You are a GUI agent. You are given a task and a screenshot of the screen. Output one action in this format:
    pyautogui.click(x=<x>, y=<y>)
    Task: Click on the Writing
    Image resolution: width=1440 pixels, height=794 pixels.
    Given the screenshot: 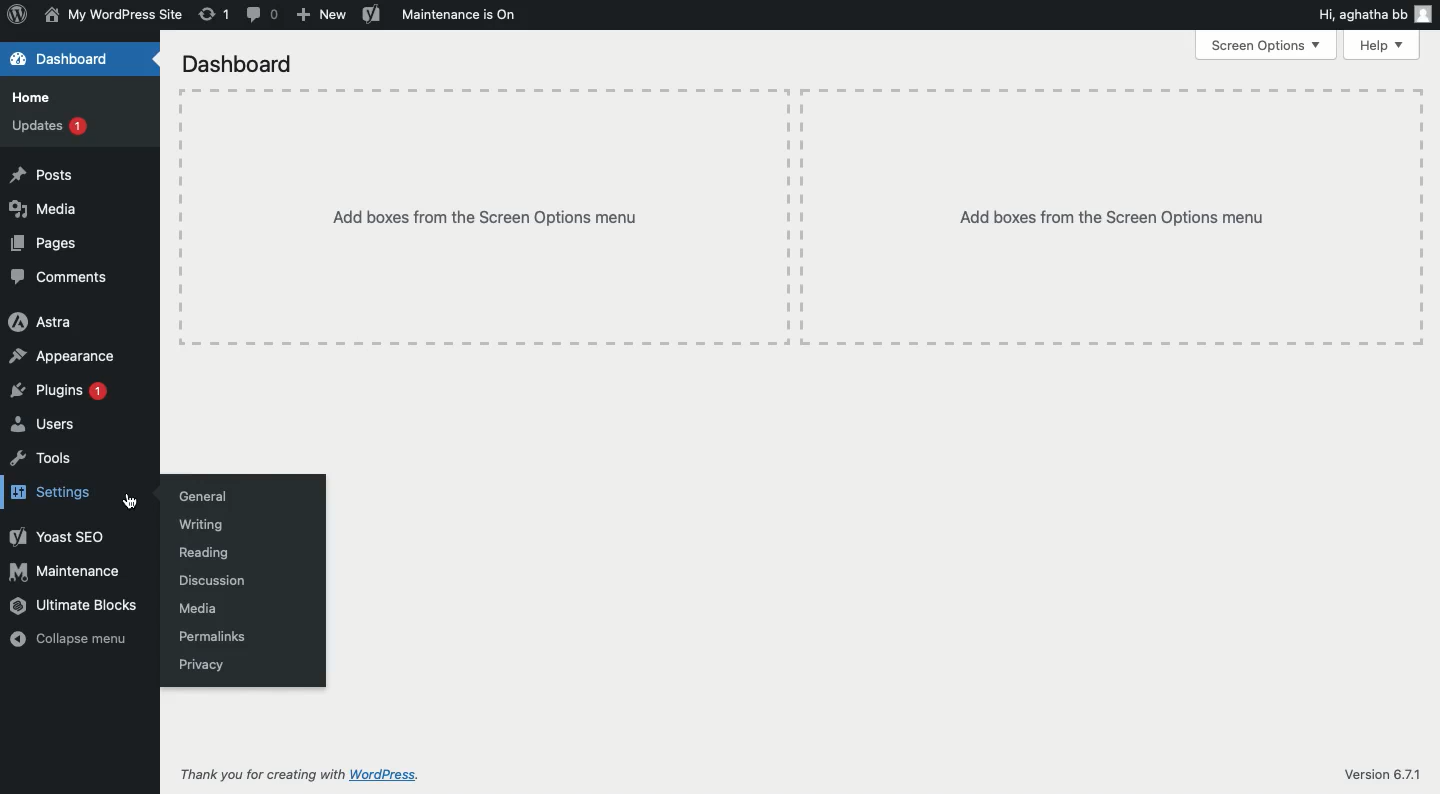 What is the action you would take?
    pyautogui.click(x=202, y=524)
    